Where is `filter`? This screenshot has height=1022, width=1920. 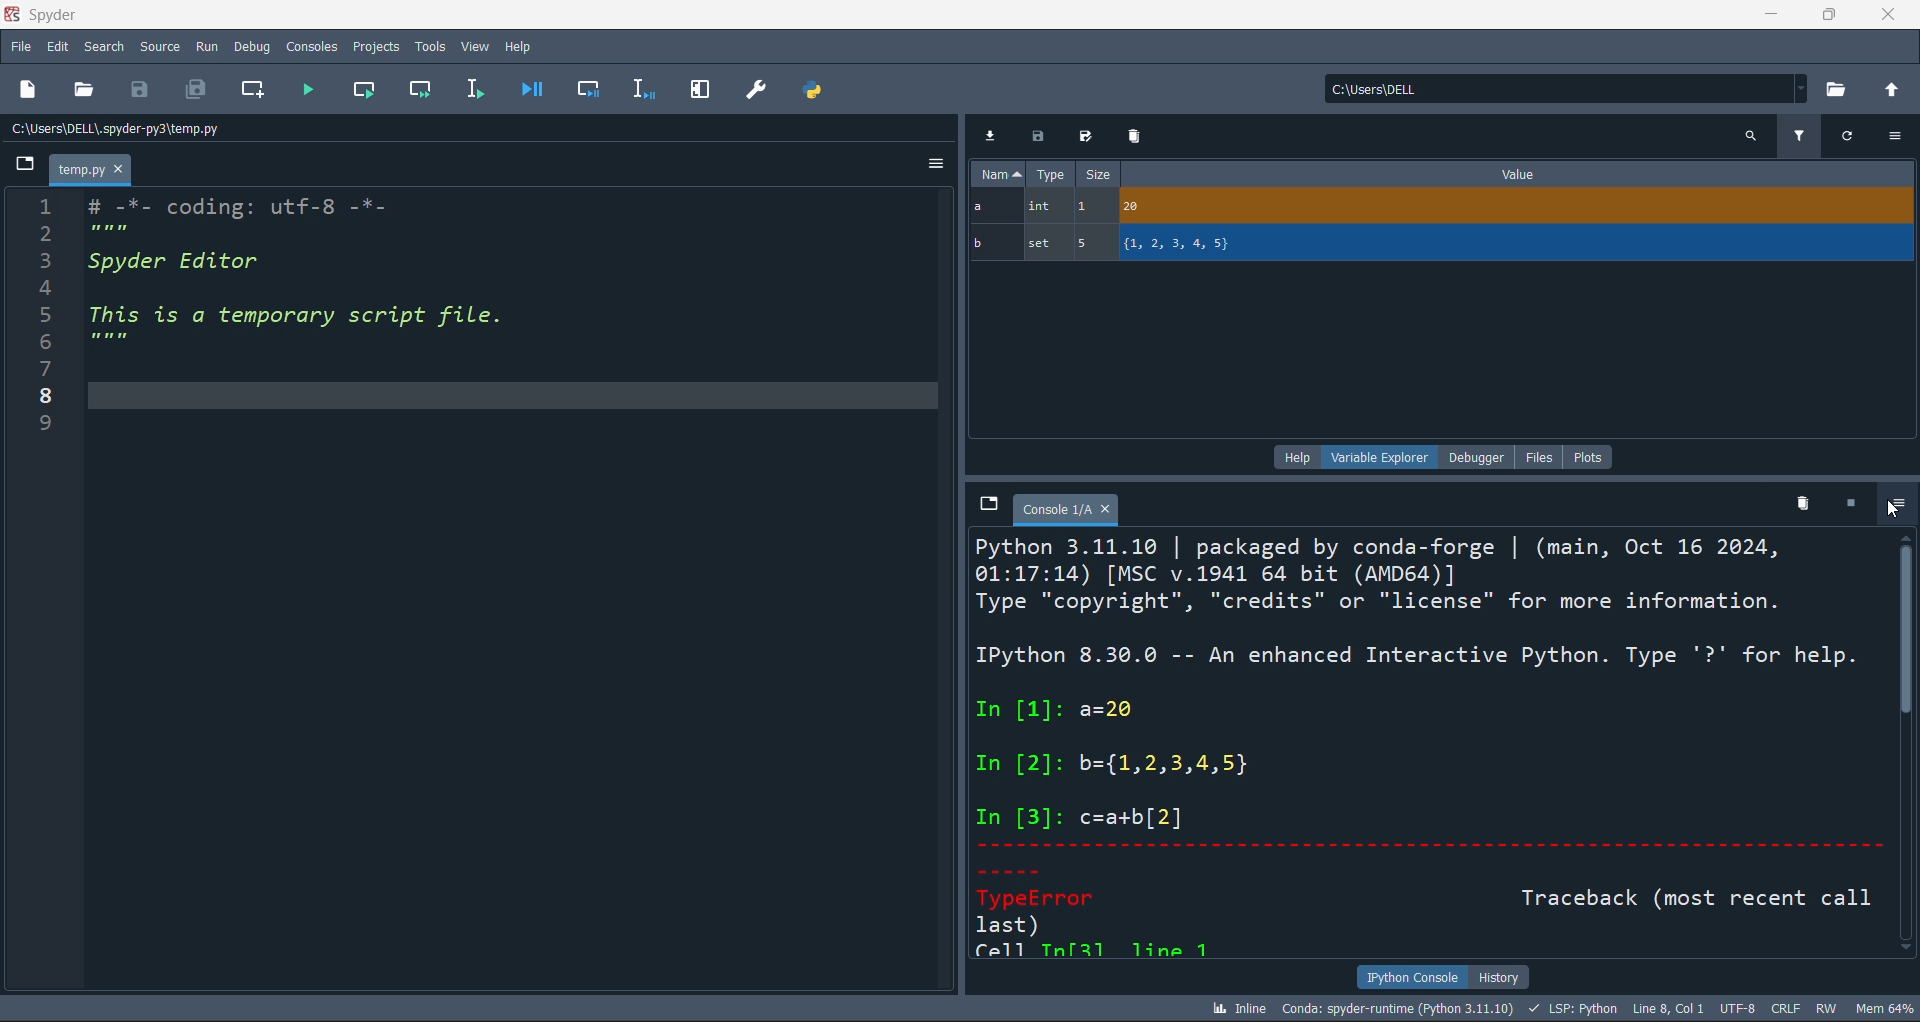 filter is located at coordinates (1798, 134).